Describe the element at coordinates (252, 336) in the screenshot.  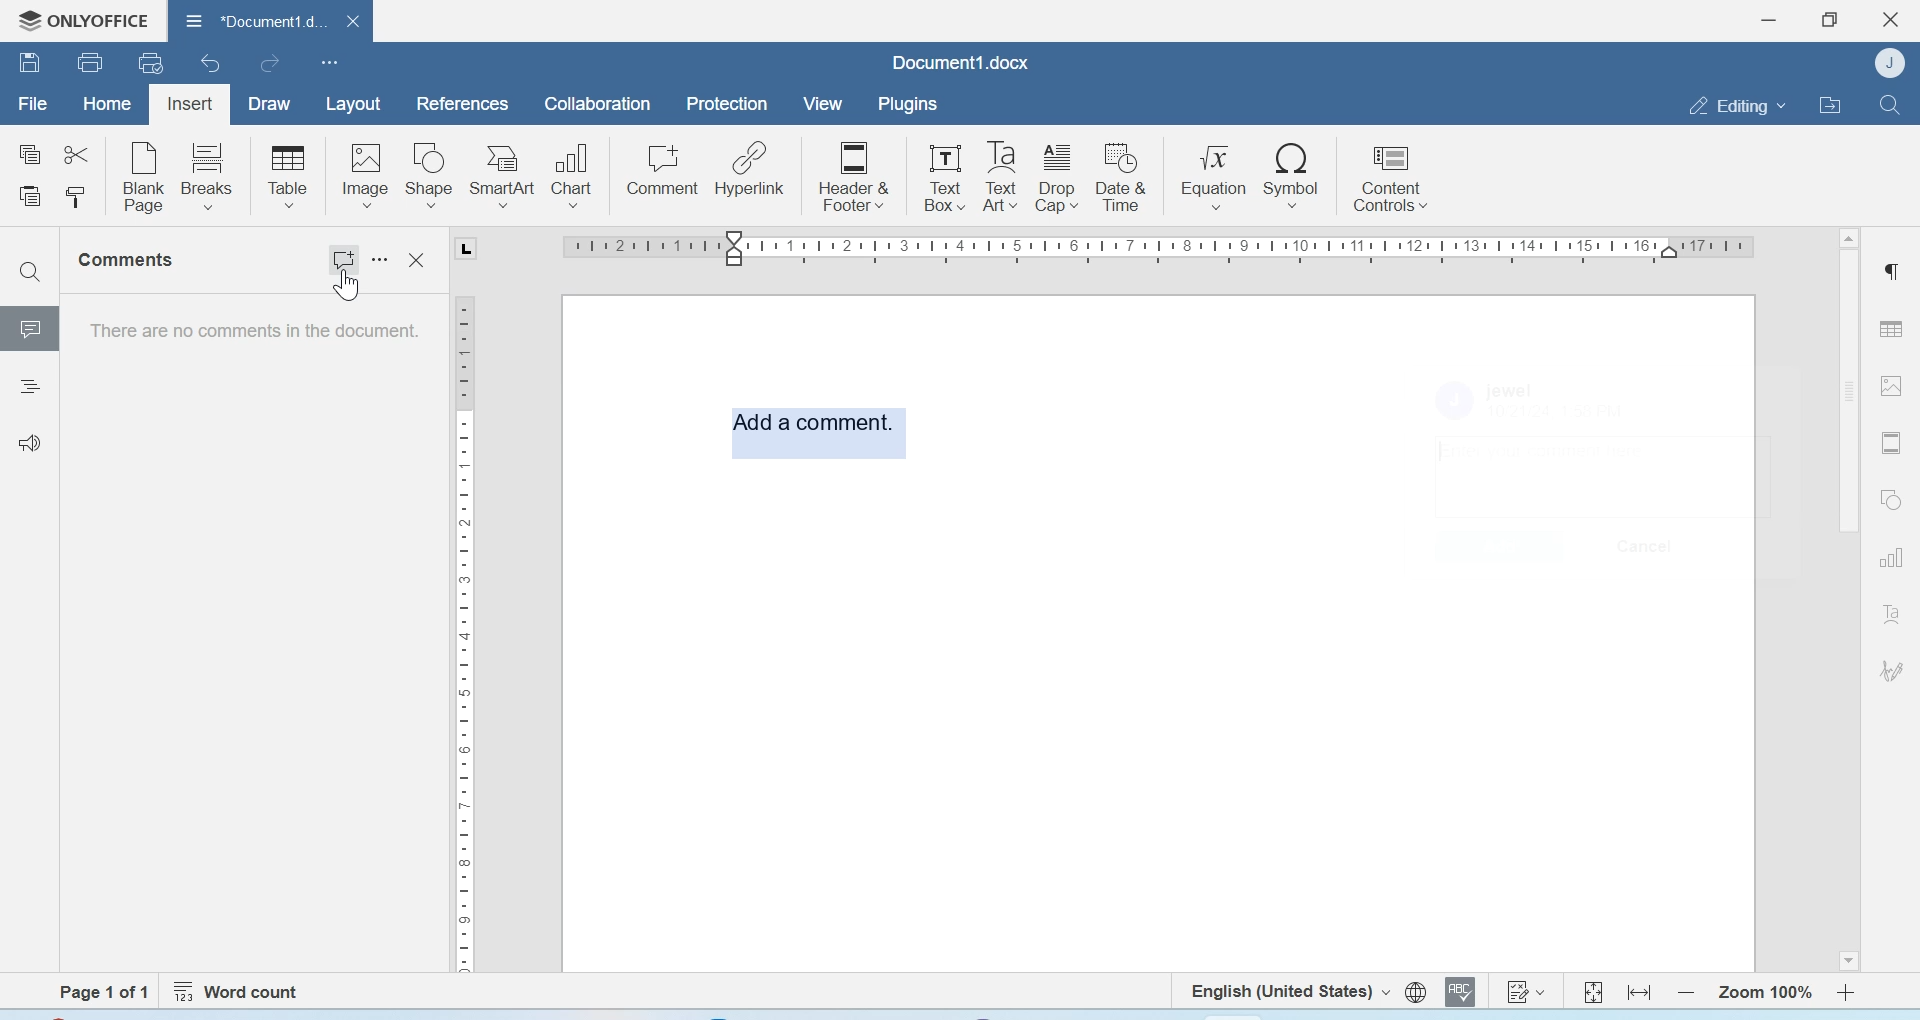
I see `There are no comments in the document.` at that location.